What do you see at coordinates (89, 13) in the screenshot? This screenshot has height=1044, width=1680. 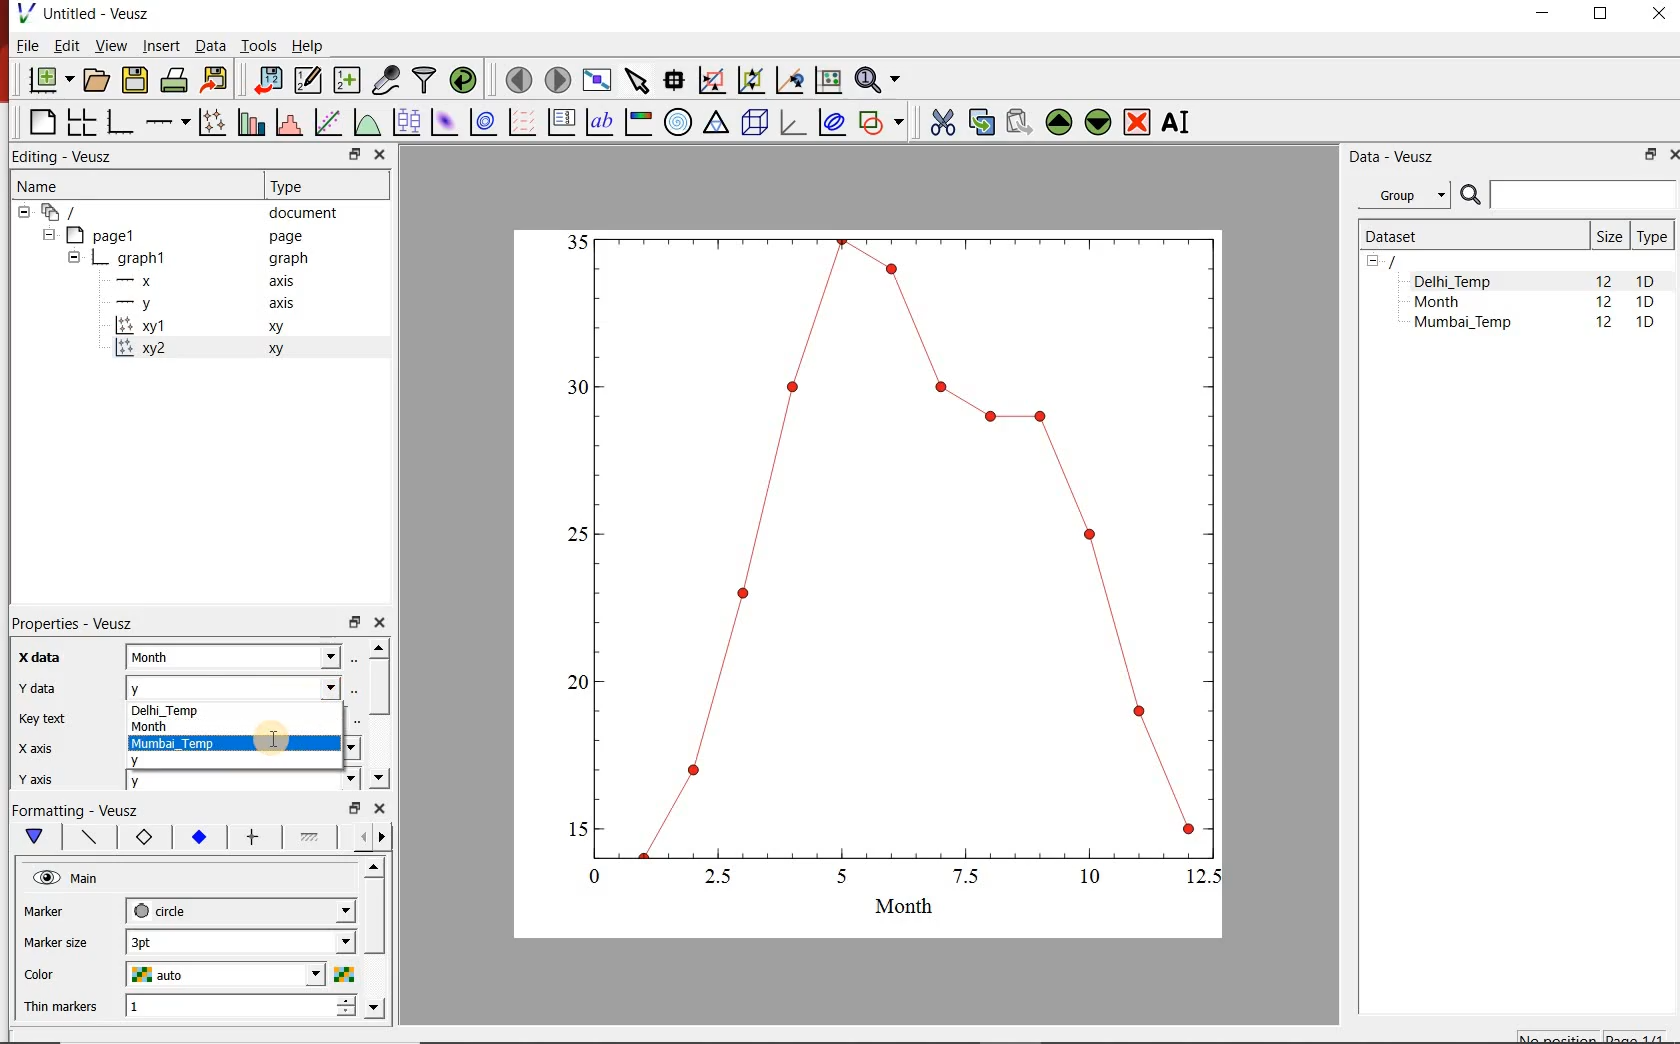 I see `Untitled-Veusz` at bounding box center [89, 13].